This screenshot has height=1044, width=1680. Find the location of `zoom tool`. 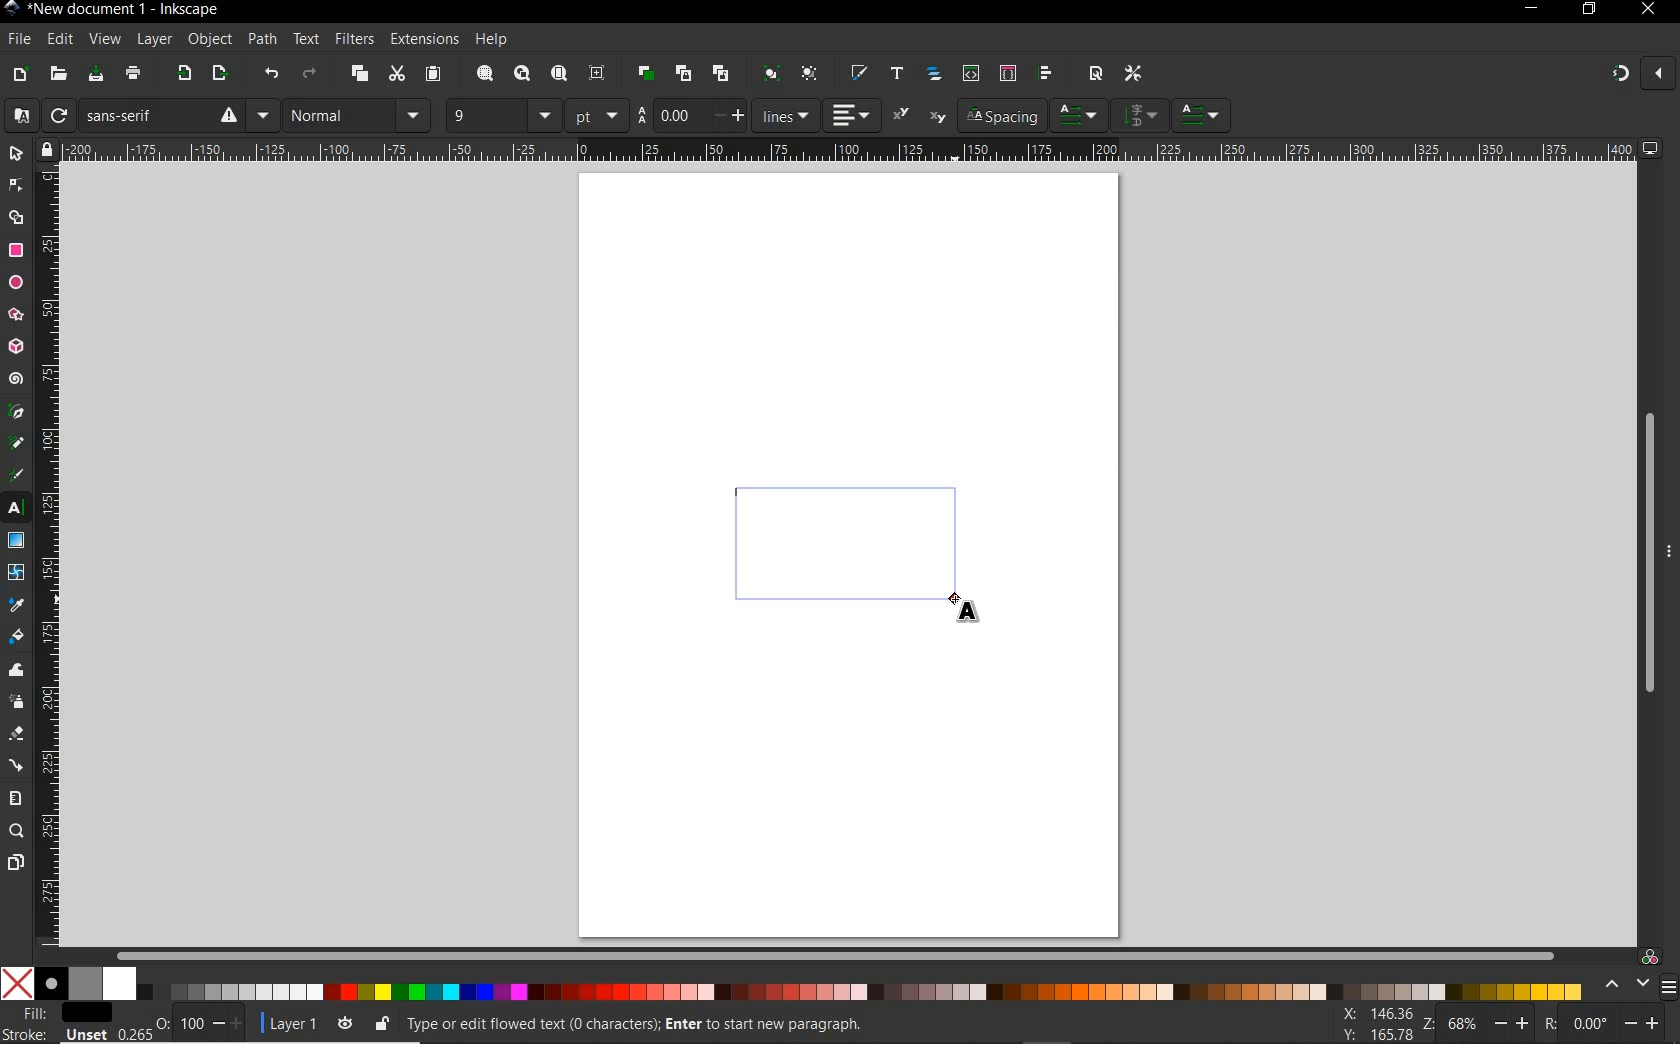

zoom tool is located at coordinates (17, 831).